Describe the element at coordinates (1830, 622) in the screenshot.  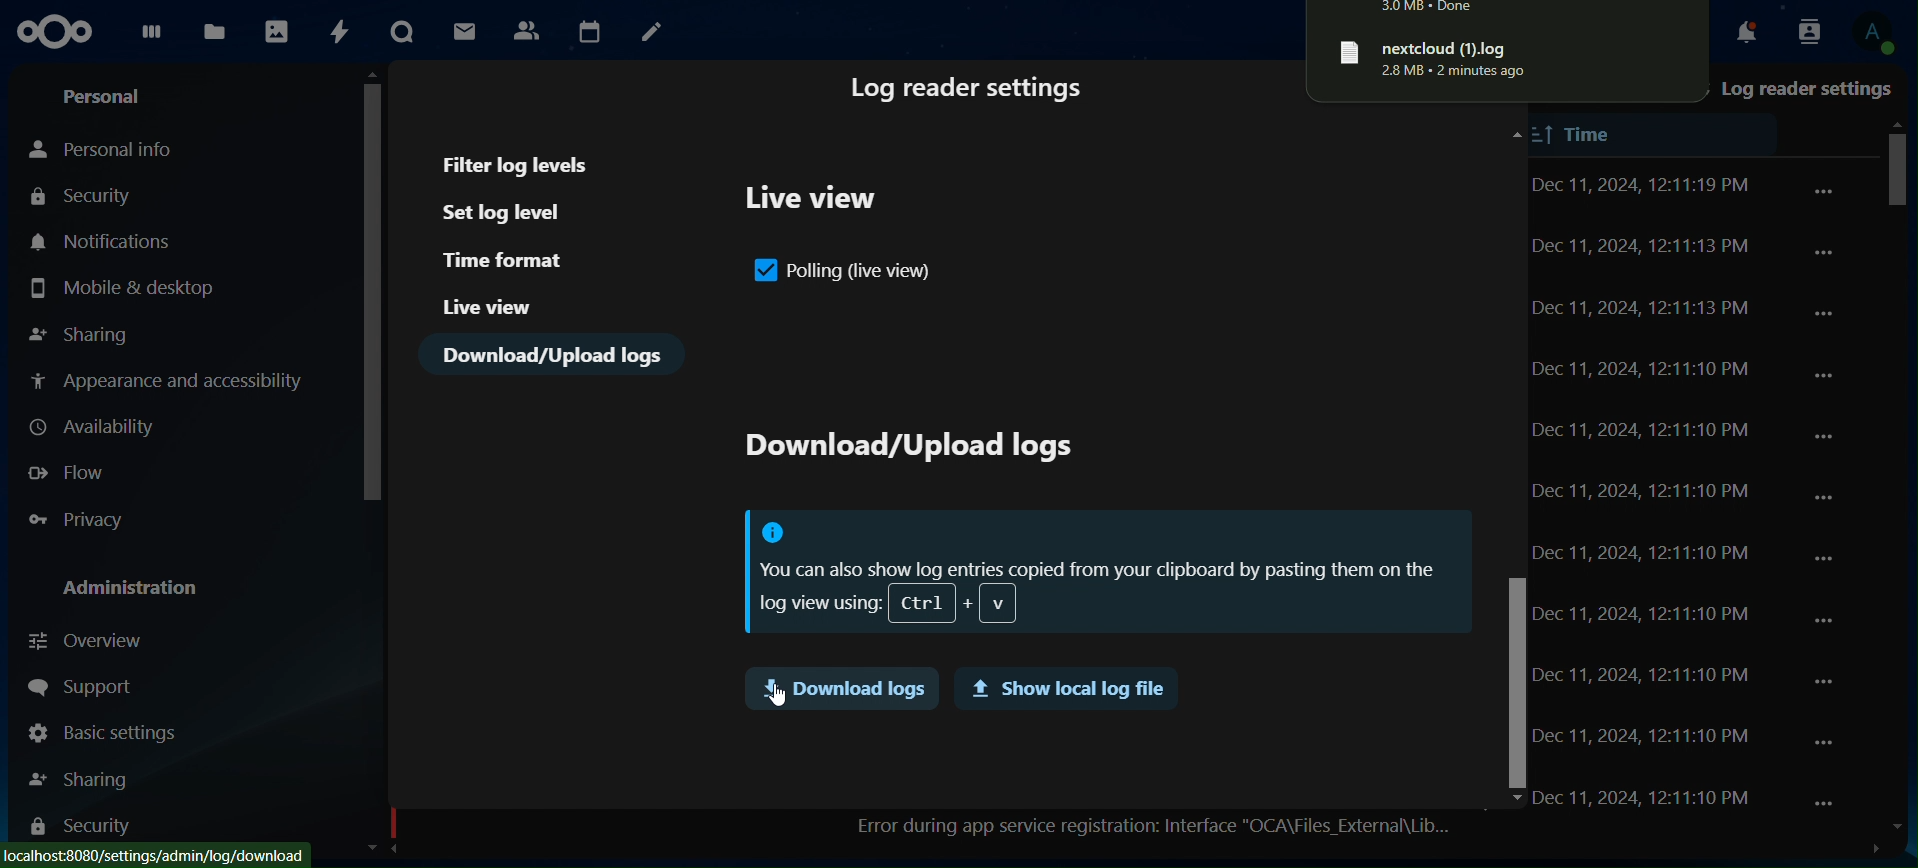
I see `...` at that location.